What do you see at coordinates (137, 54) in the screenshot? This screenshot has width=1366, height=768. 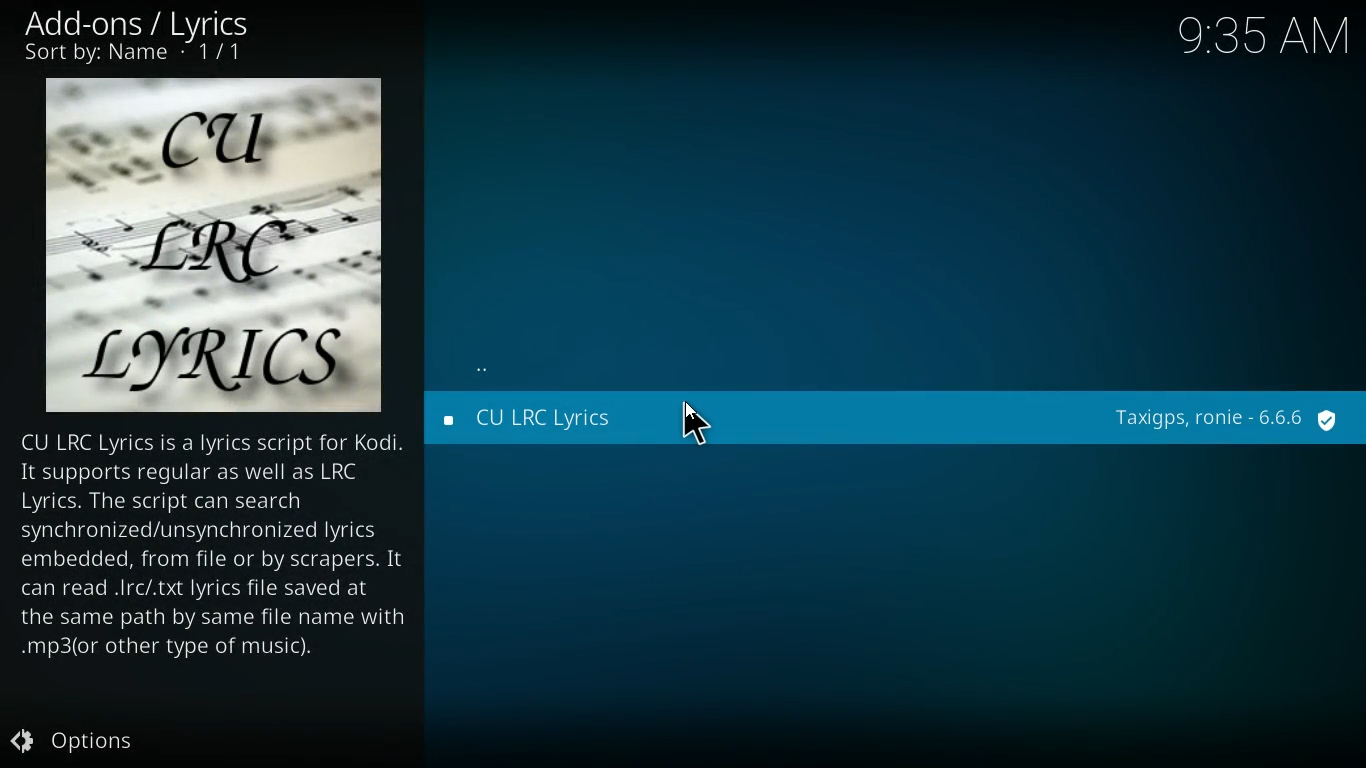 I see `Sort by: Name` at bounding box center [137, 54].